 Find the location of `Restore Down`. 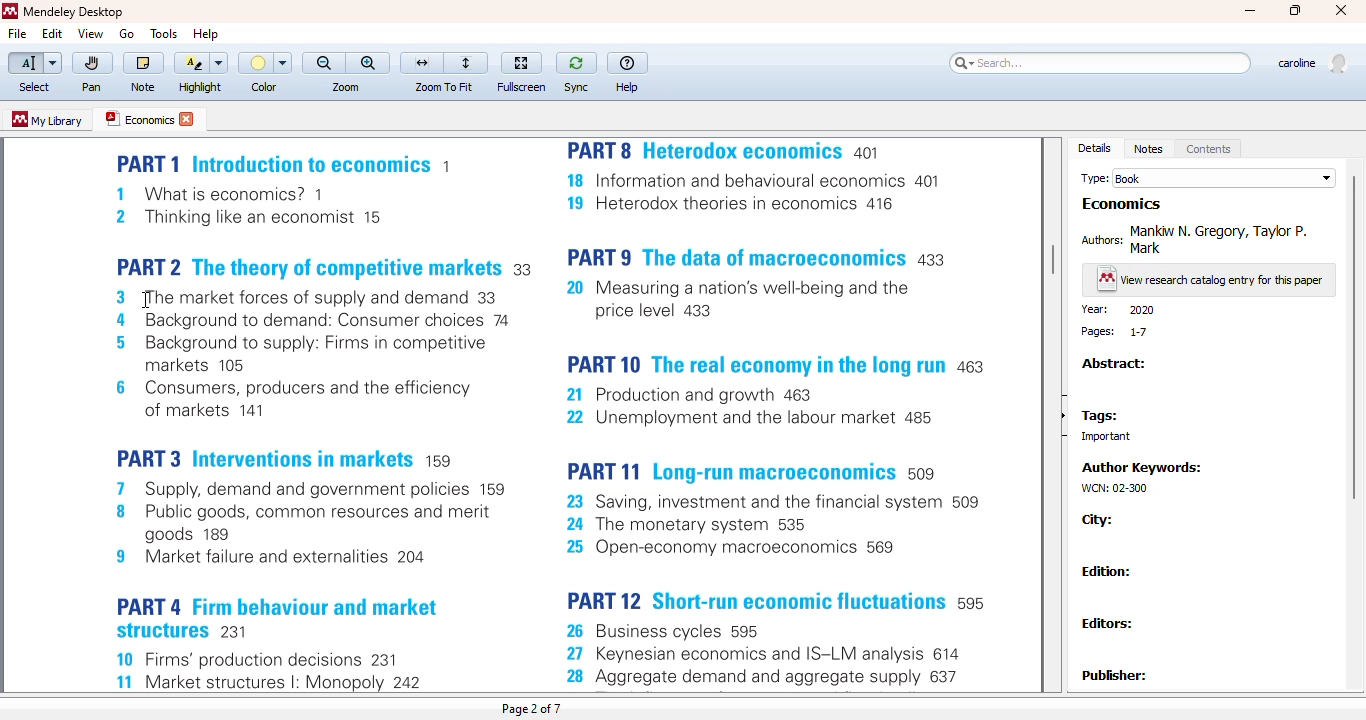

Restore Down is located at coordinates (1294, 13).